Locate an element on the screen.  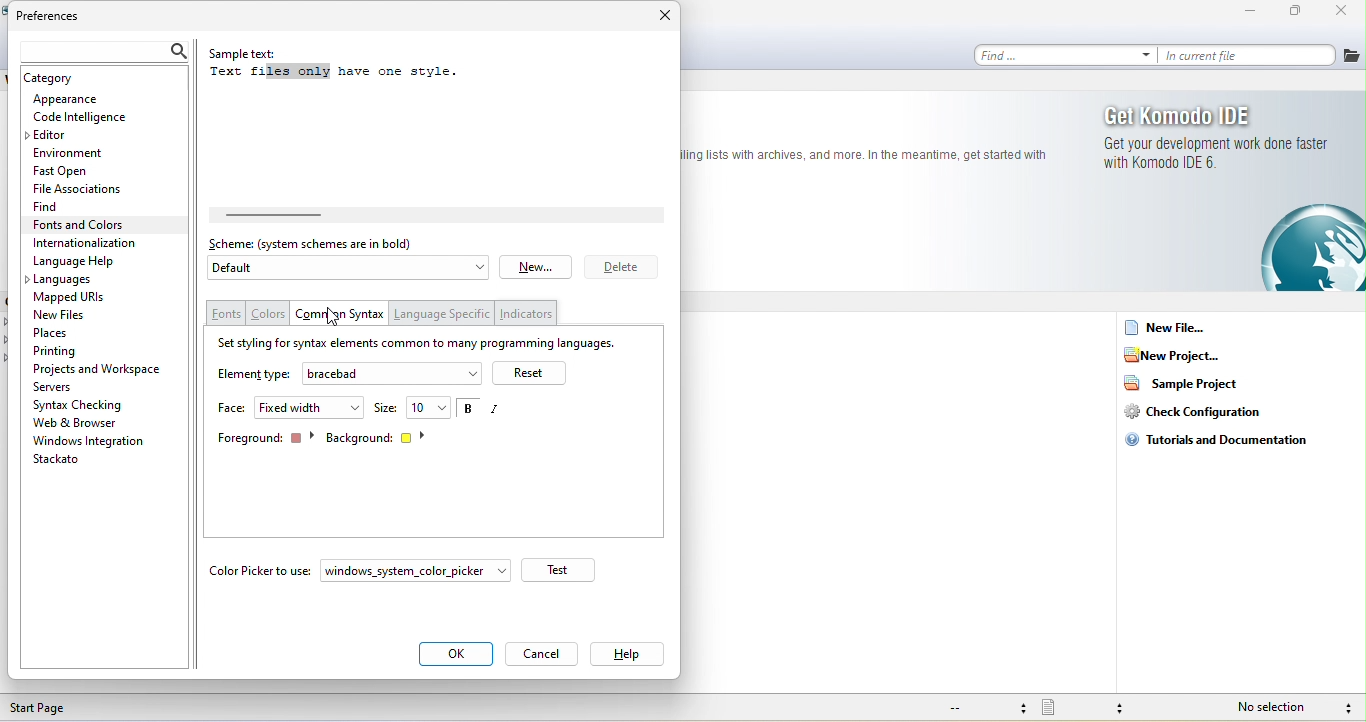
sample project is located at coordinates (1190, 387).